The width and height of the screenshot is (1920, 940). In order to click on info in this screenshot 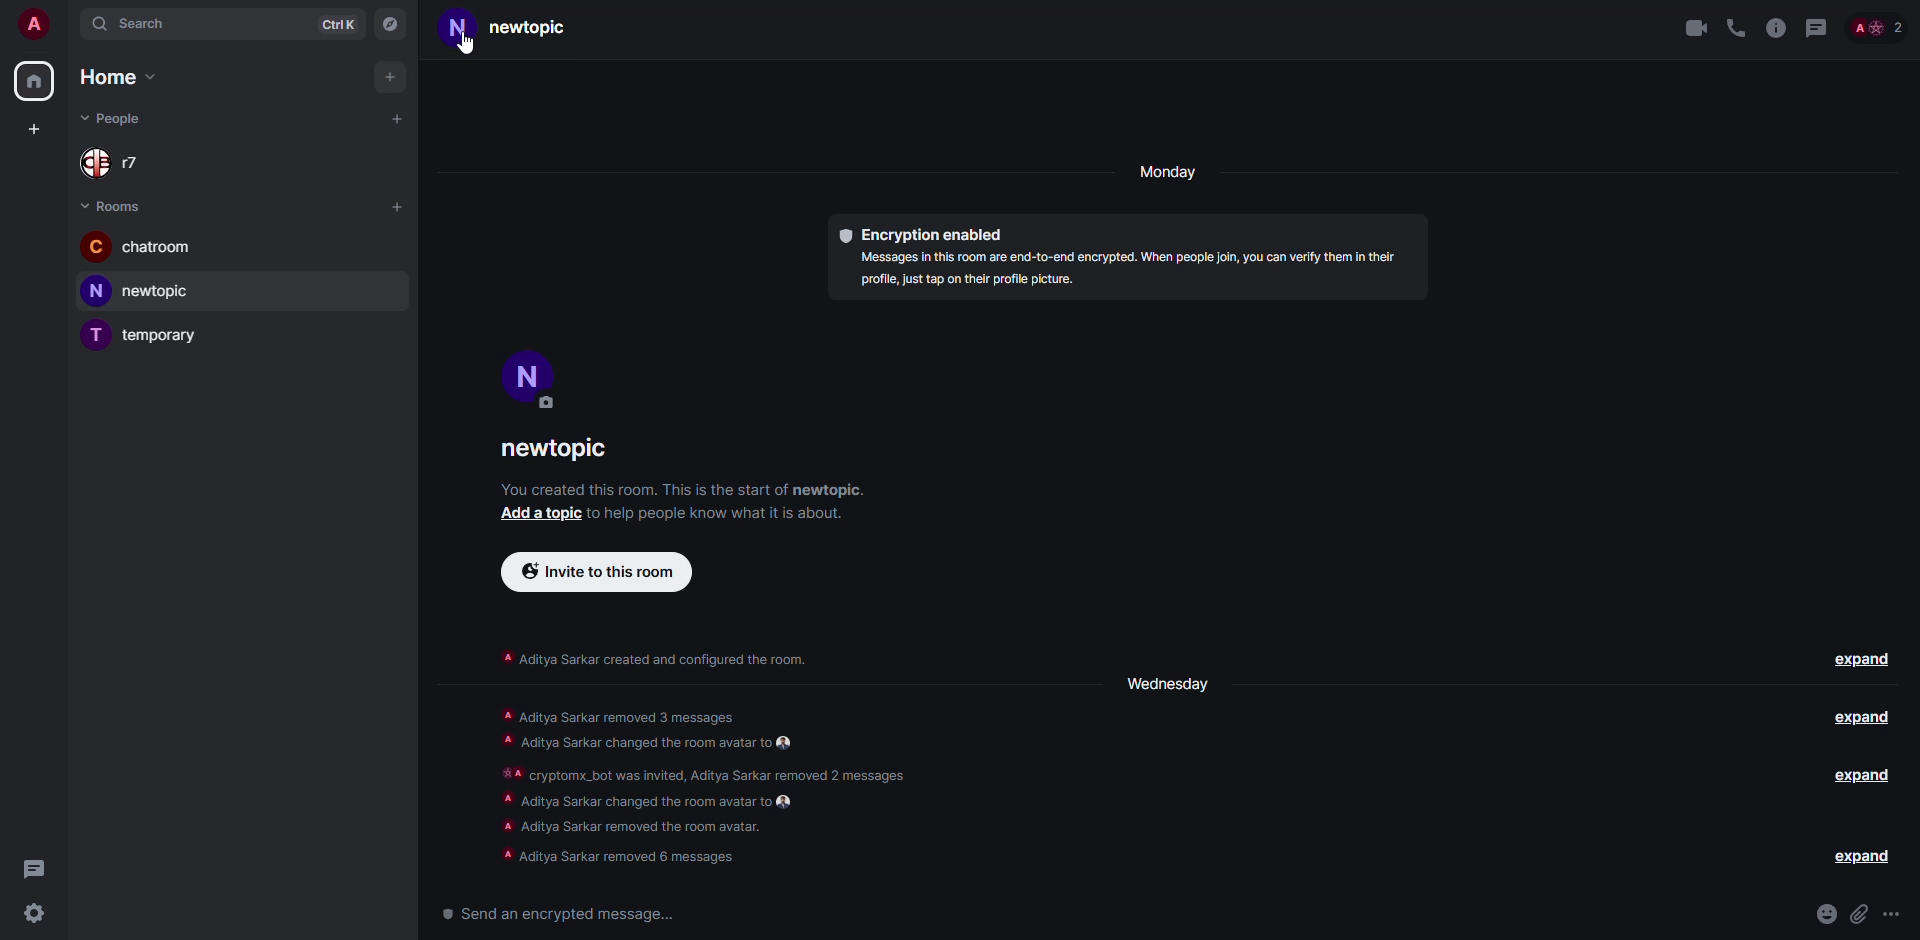, I will do `click(1776, 27)`.